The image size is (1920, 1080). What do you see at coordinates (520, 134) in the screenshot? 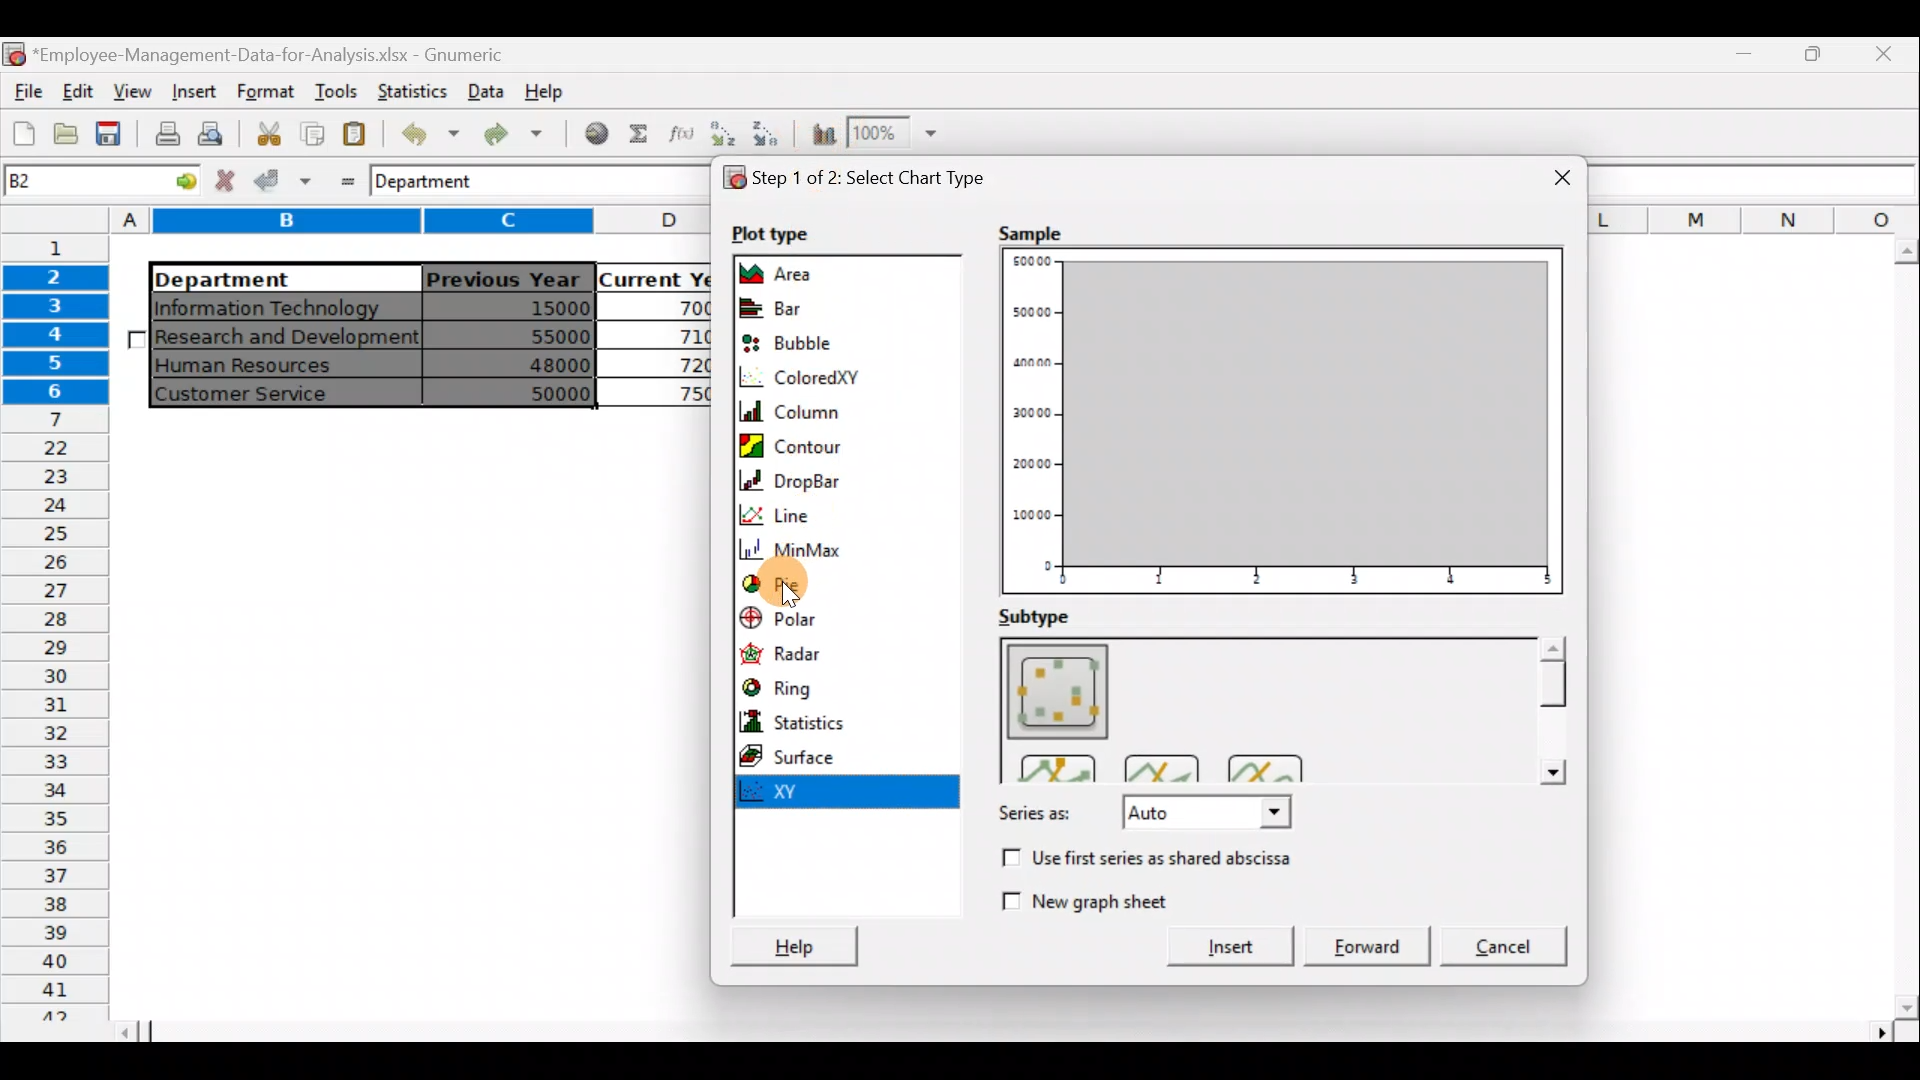
I see `Redo undone action` at bounding box center [520, 134].